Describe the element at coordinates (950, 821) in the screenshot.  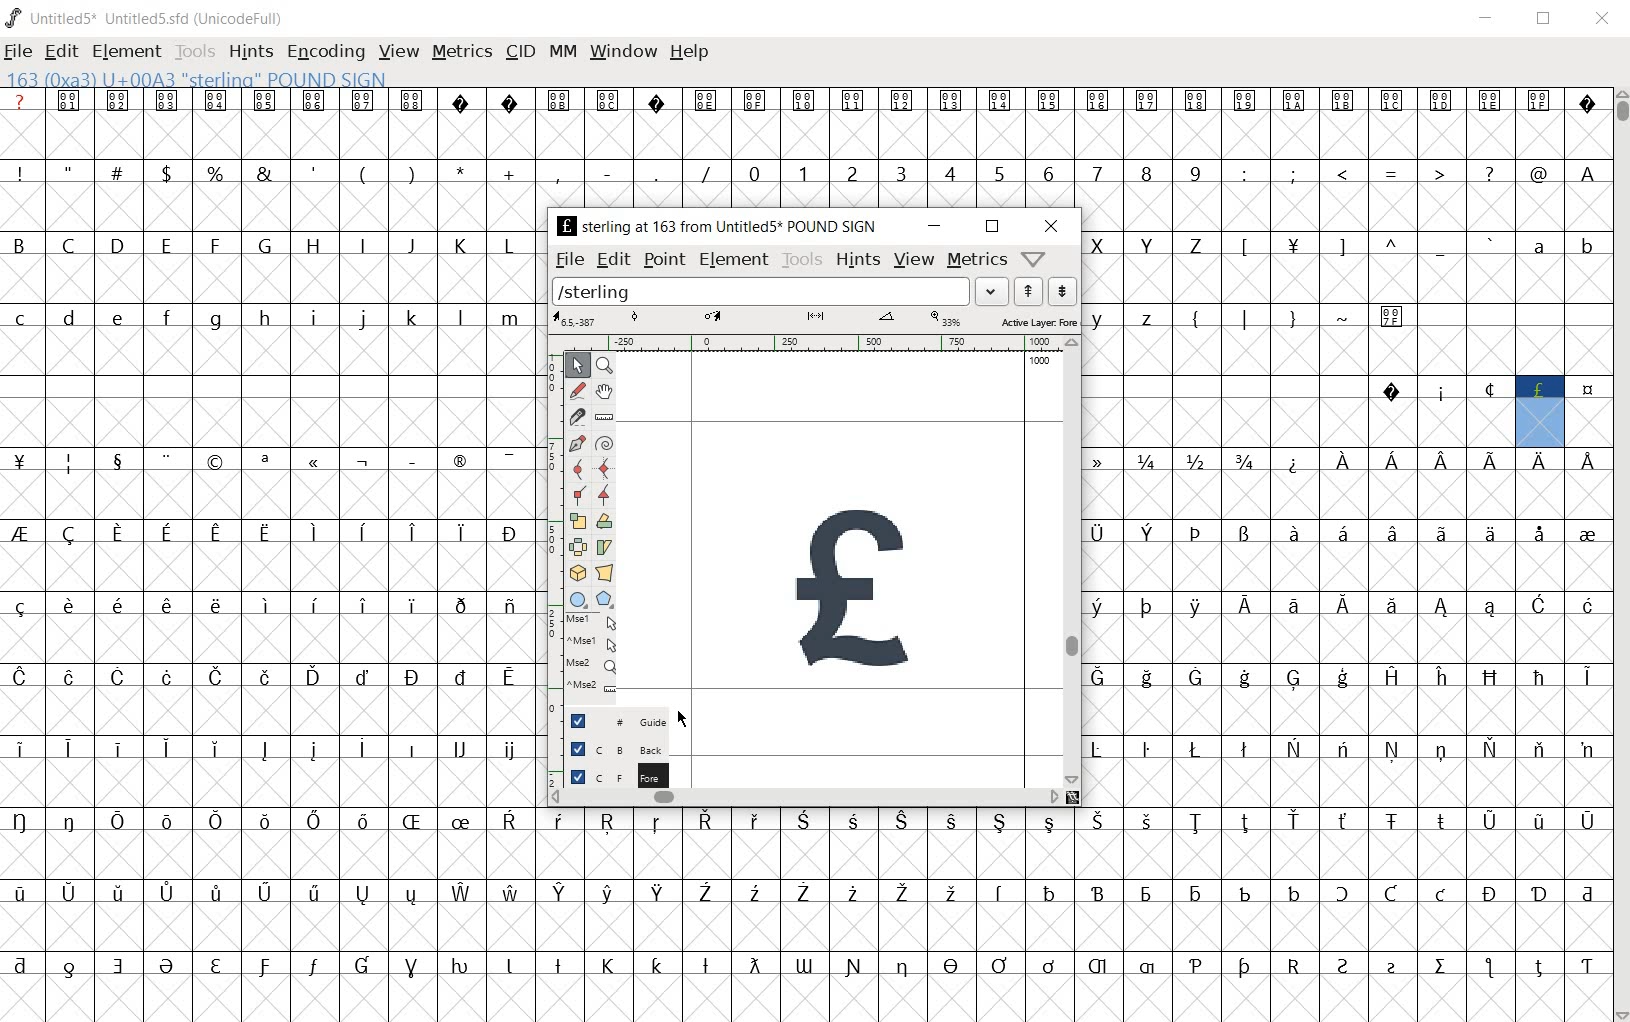
I see `Symbol` at that location.